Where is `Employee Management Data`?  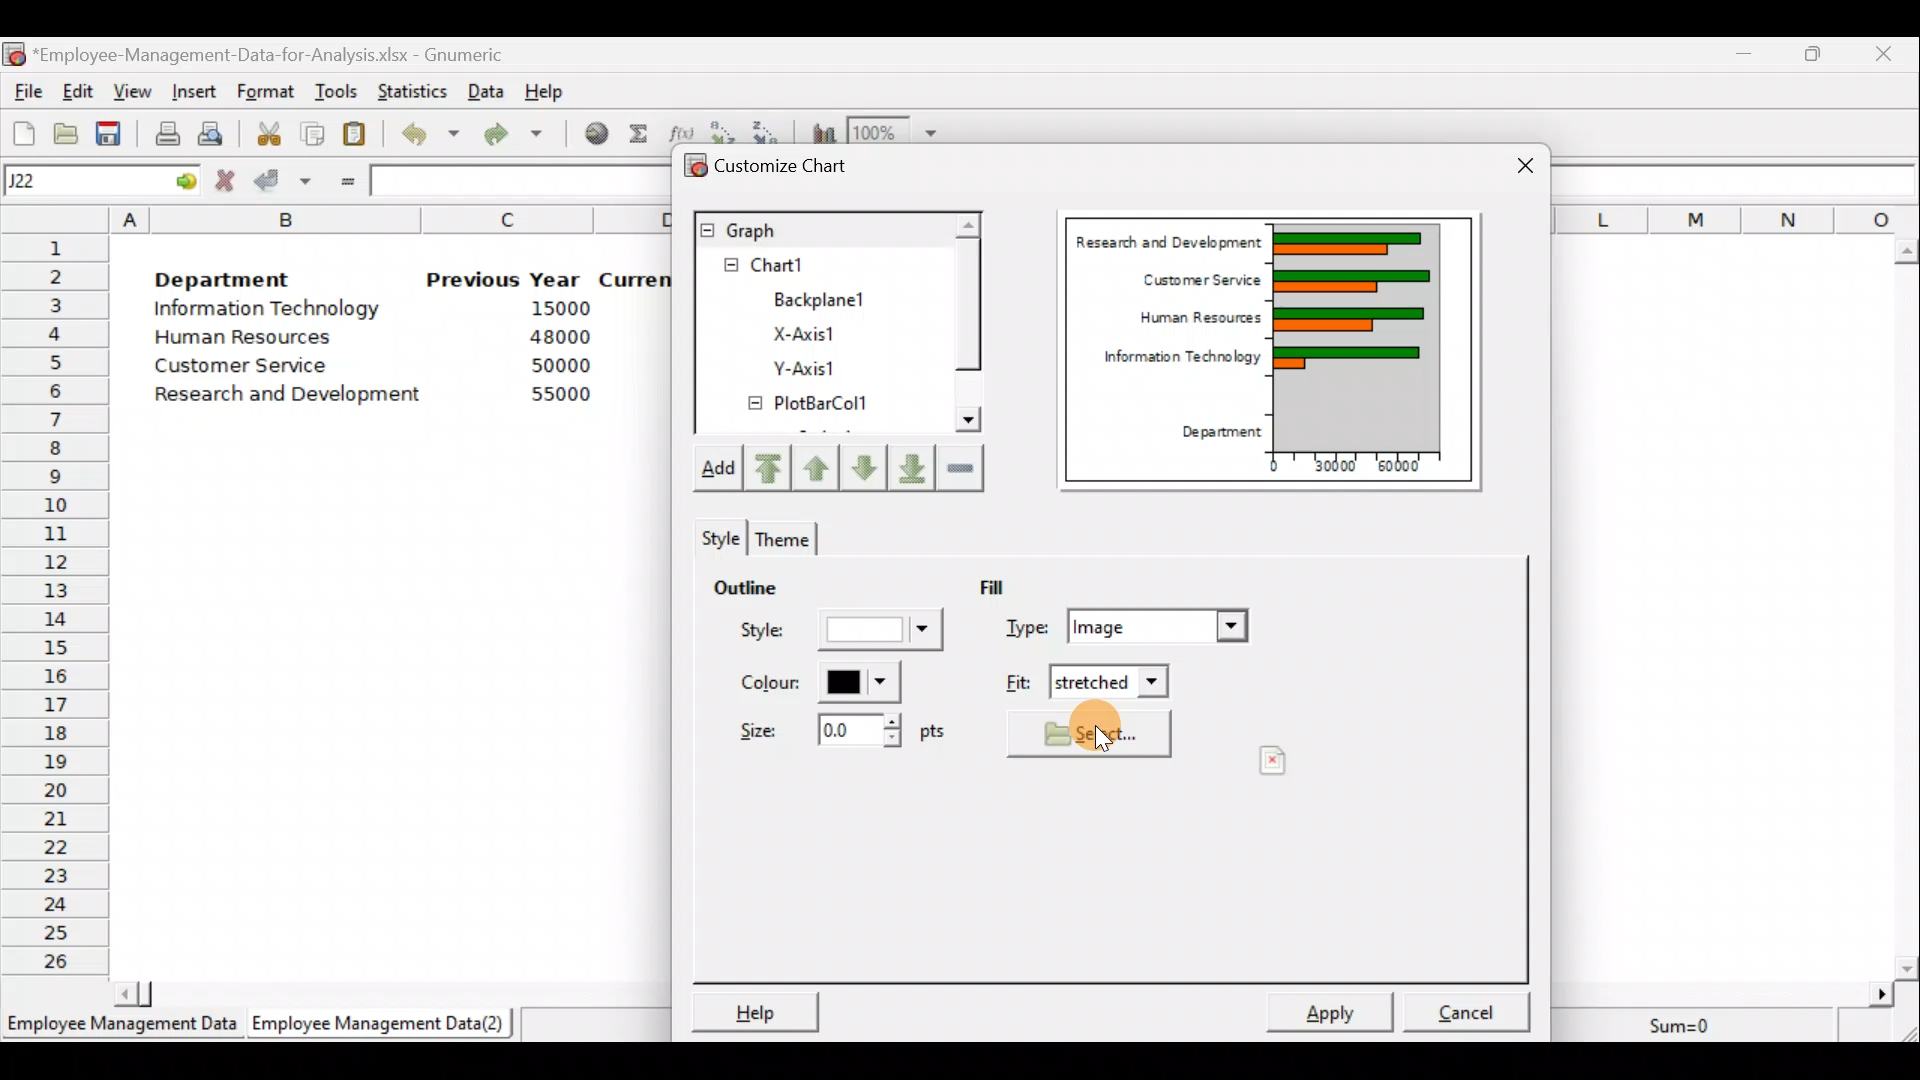 Employee Management Data is located at coordinates (119, 1026).